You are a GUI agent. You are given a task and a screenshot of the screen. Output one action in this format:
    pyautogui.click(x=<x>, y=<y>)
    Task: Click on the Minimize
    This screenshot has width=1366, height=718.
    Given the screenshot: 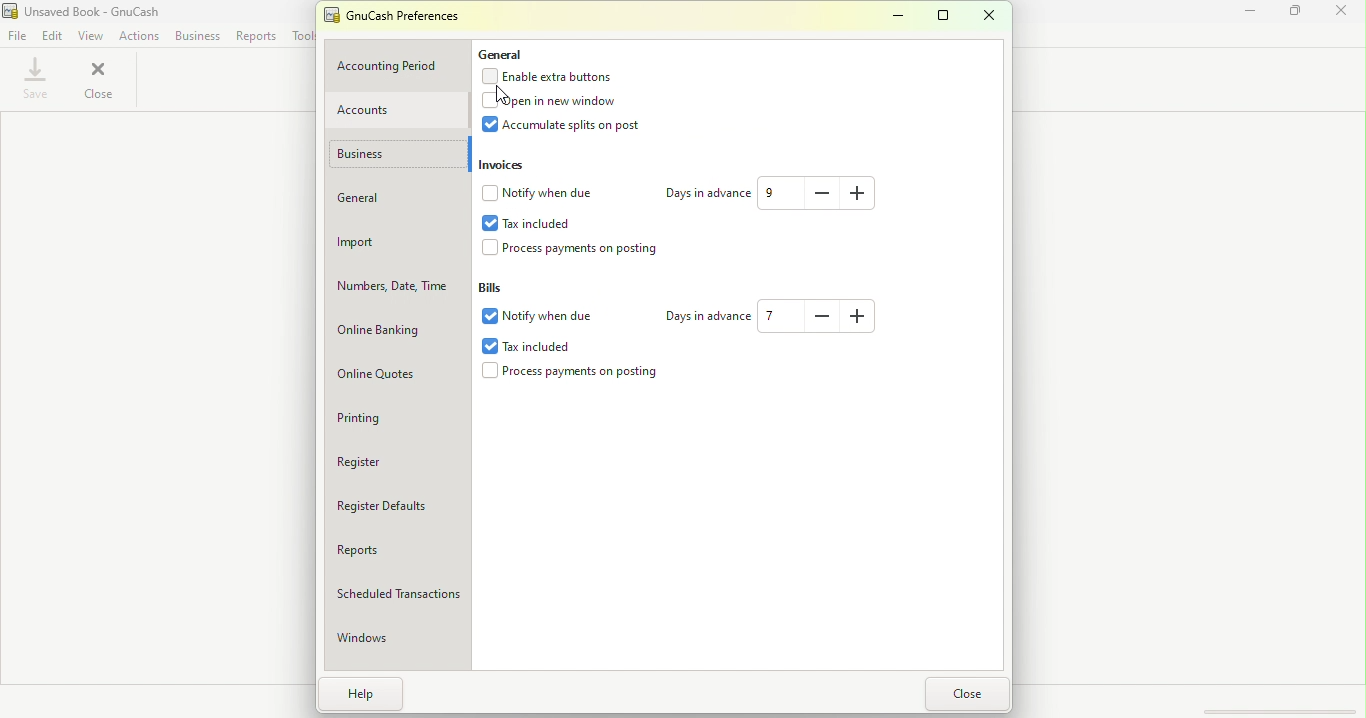 What is the action you would take?
    pyautogui.click(x=897, y=18)
    